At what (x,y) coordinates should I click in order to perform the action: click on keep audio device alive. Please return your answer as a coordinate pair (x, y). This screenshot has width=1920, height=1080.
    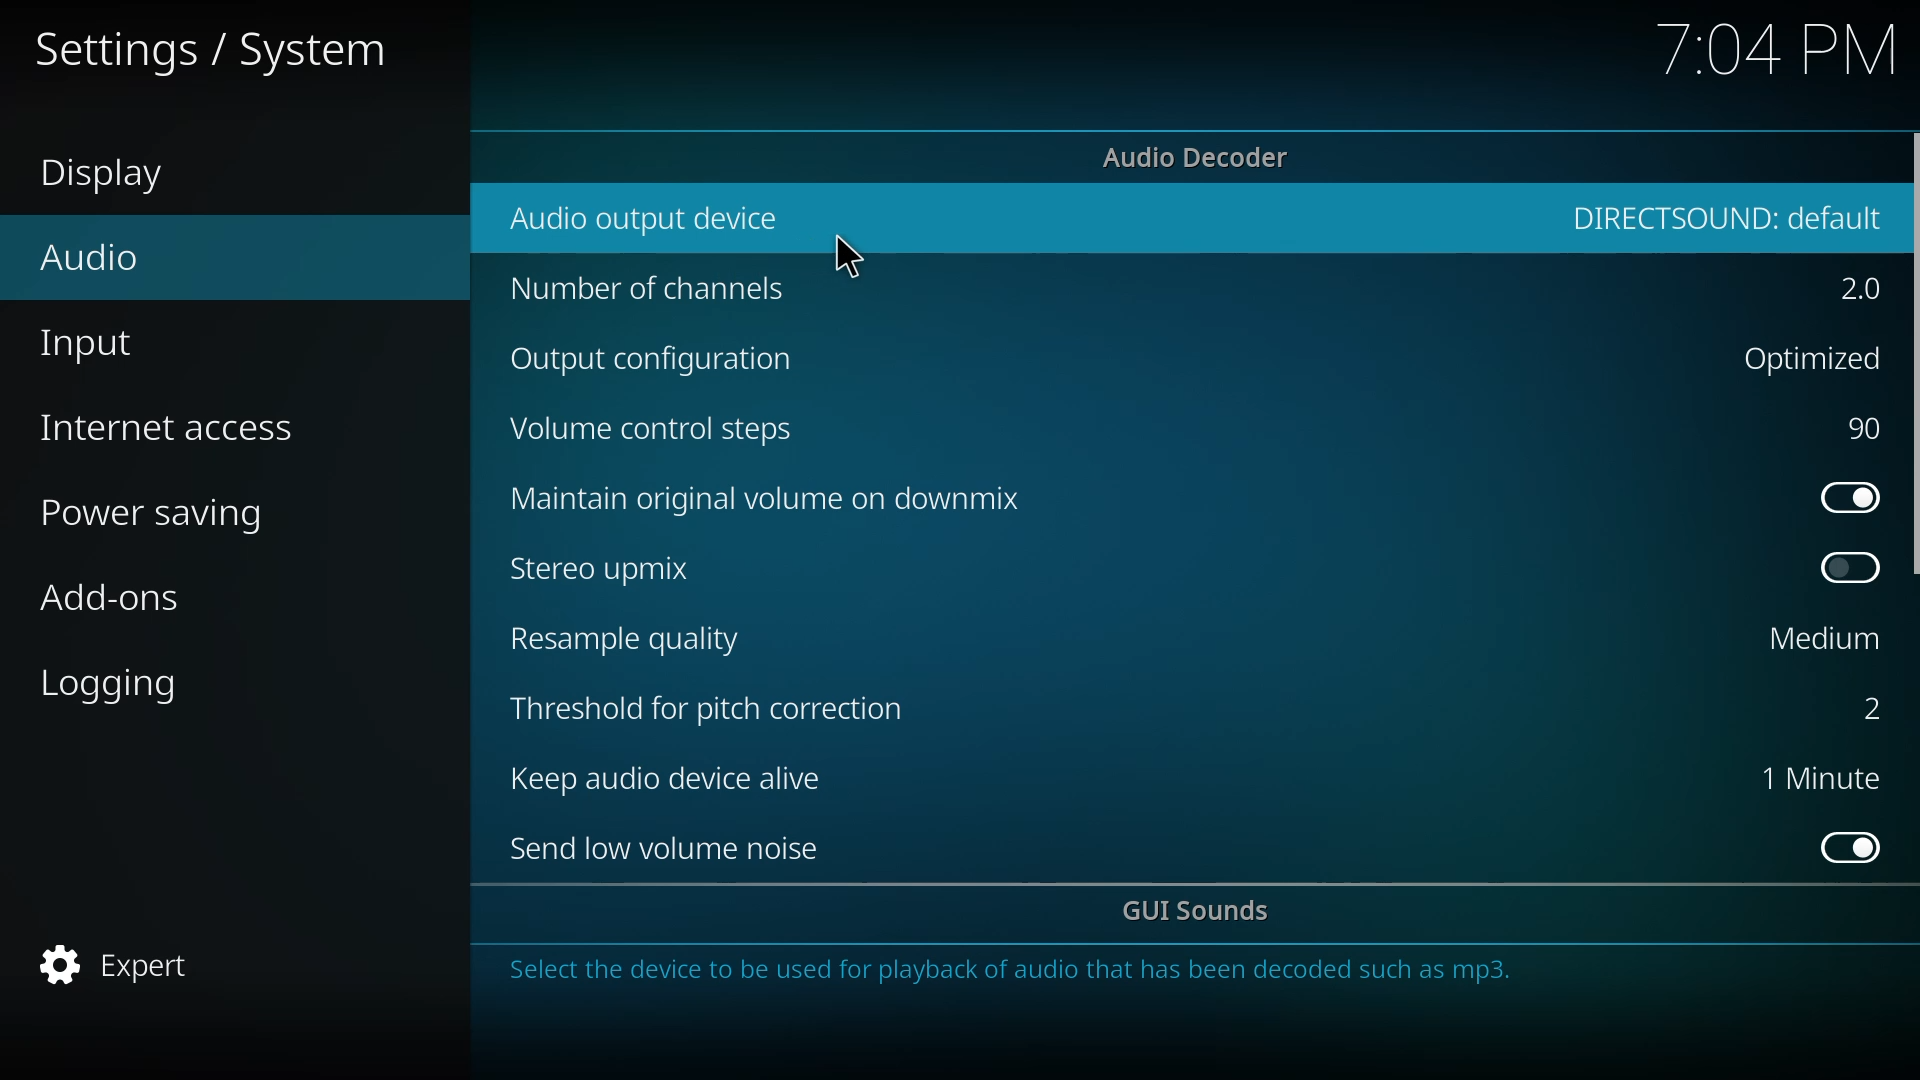
    Looking at the image, I should click on (679, 779).